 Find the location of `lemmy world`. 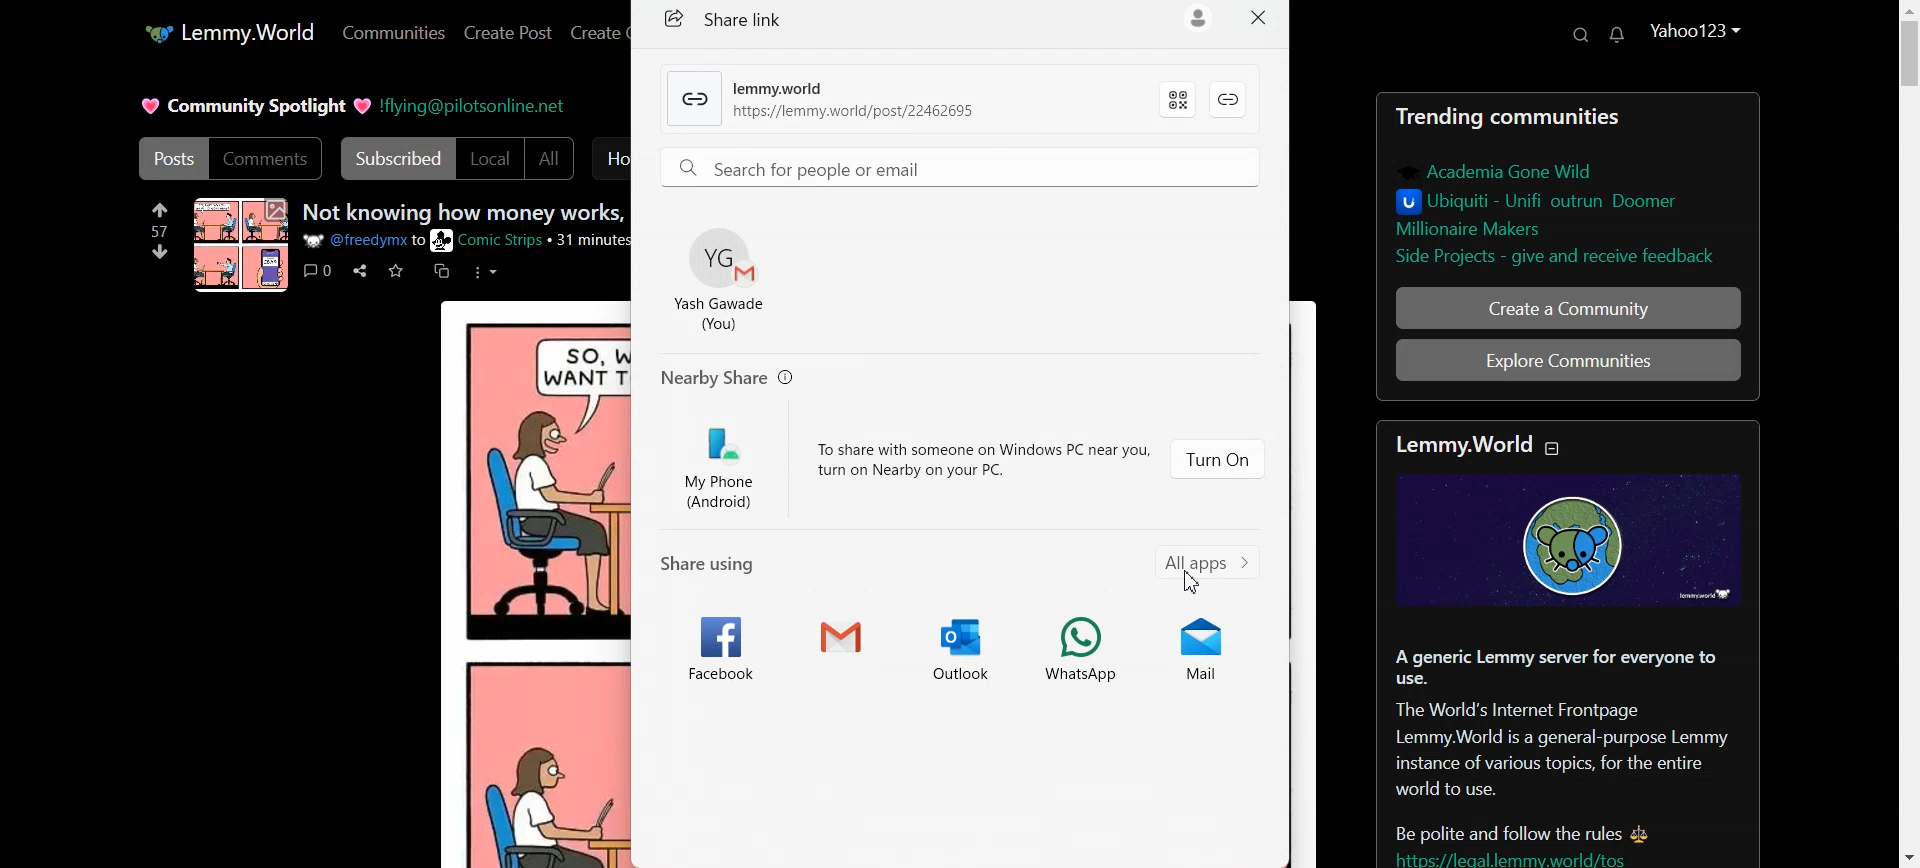

lemmy world is located at coordinates (1461, 444).